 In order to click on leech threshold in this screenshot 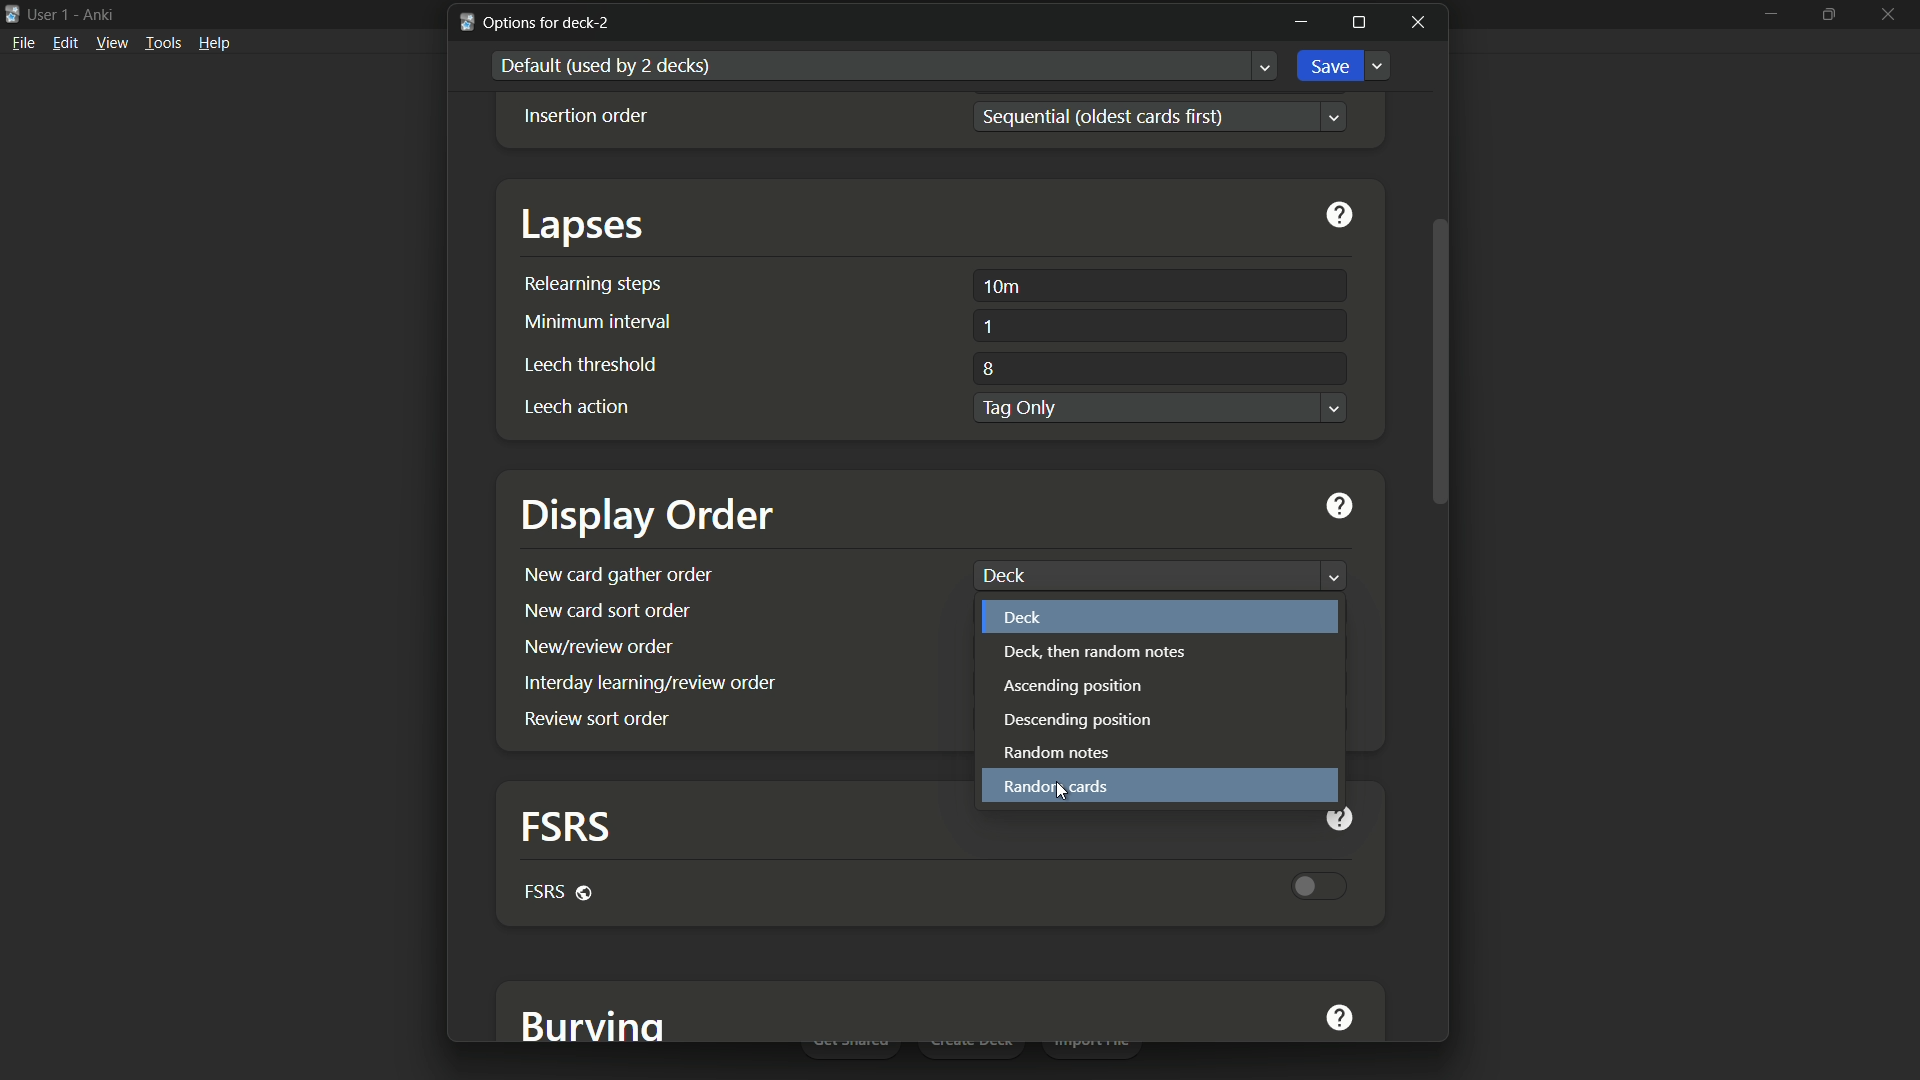, I will do `click(591, 363)`.